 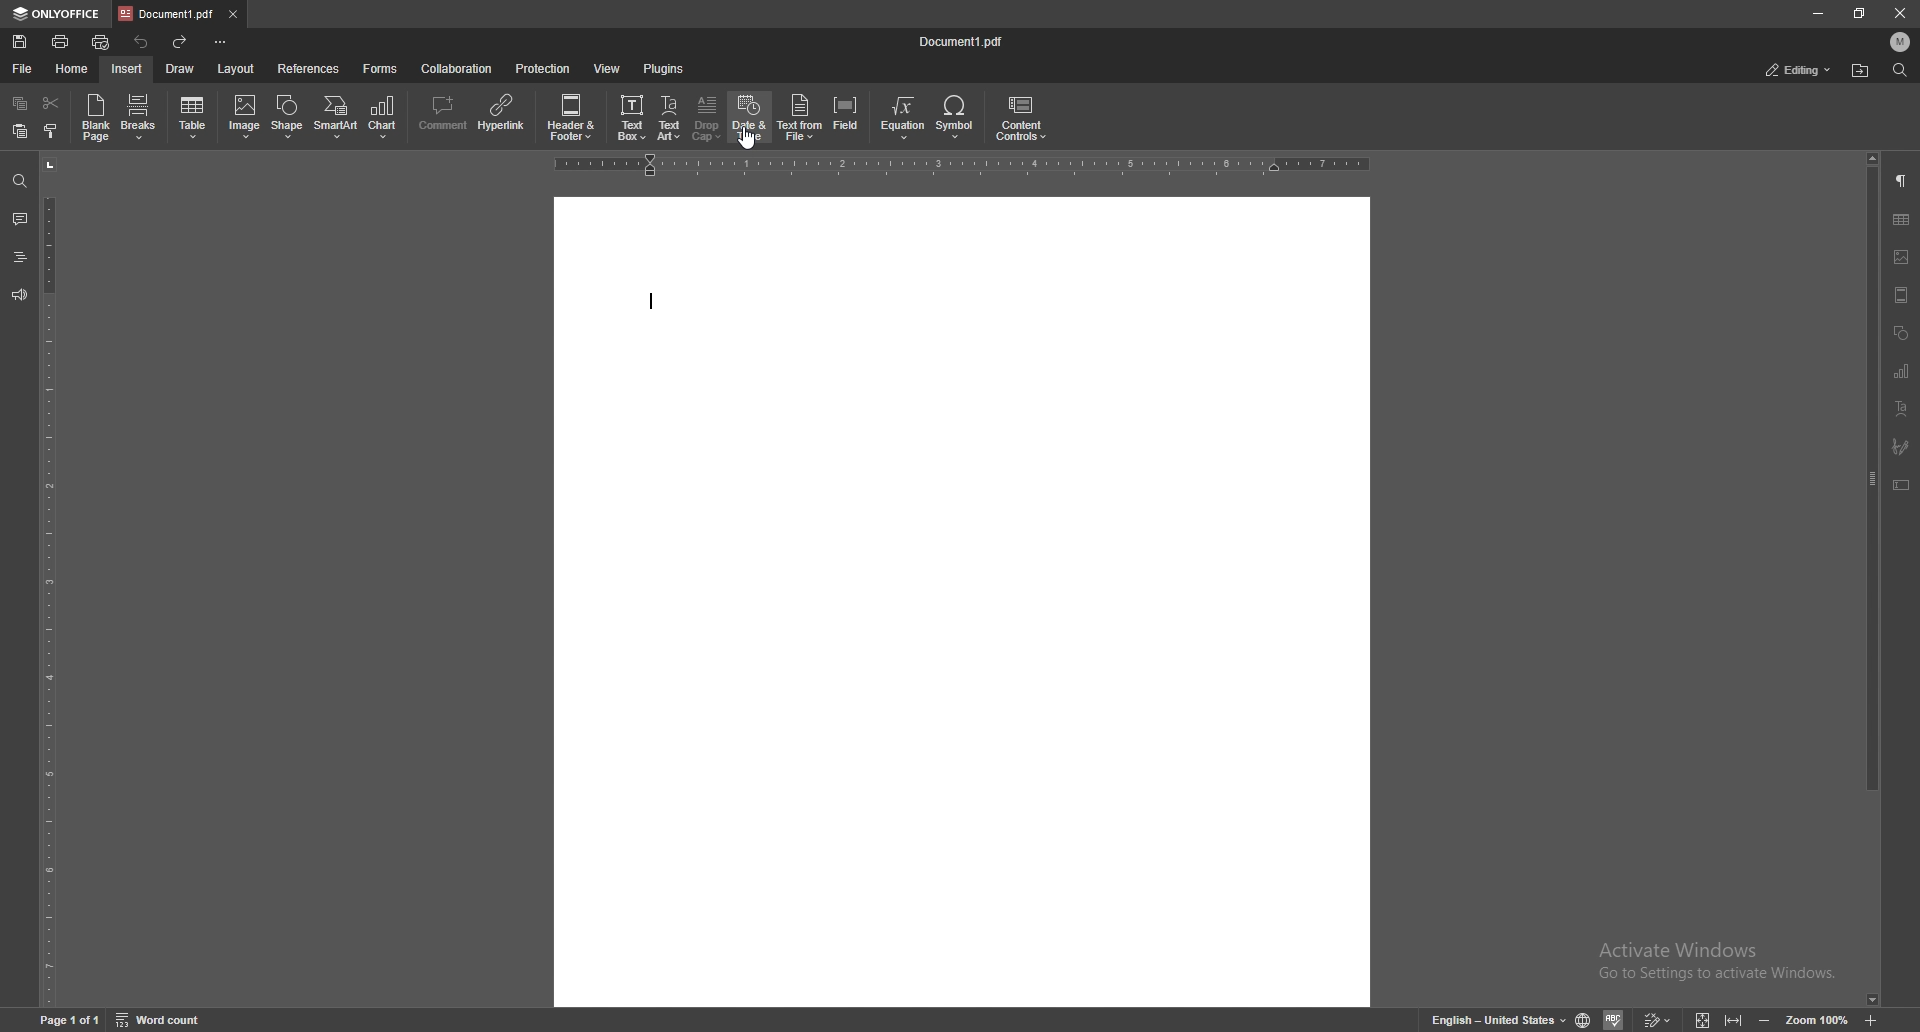 What do you see at coordinates (574, 119) in the screenshot?
I see `header and footer` at bounding box center [574, 119].